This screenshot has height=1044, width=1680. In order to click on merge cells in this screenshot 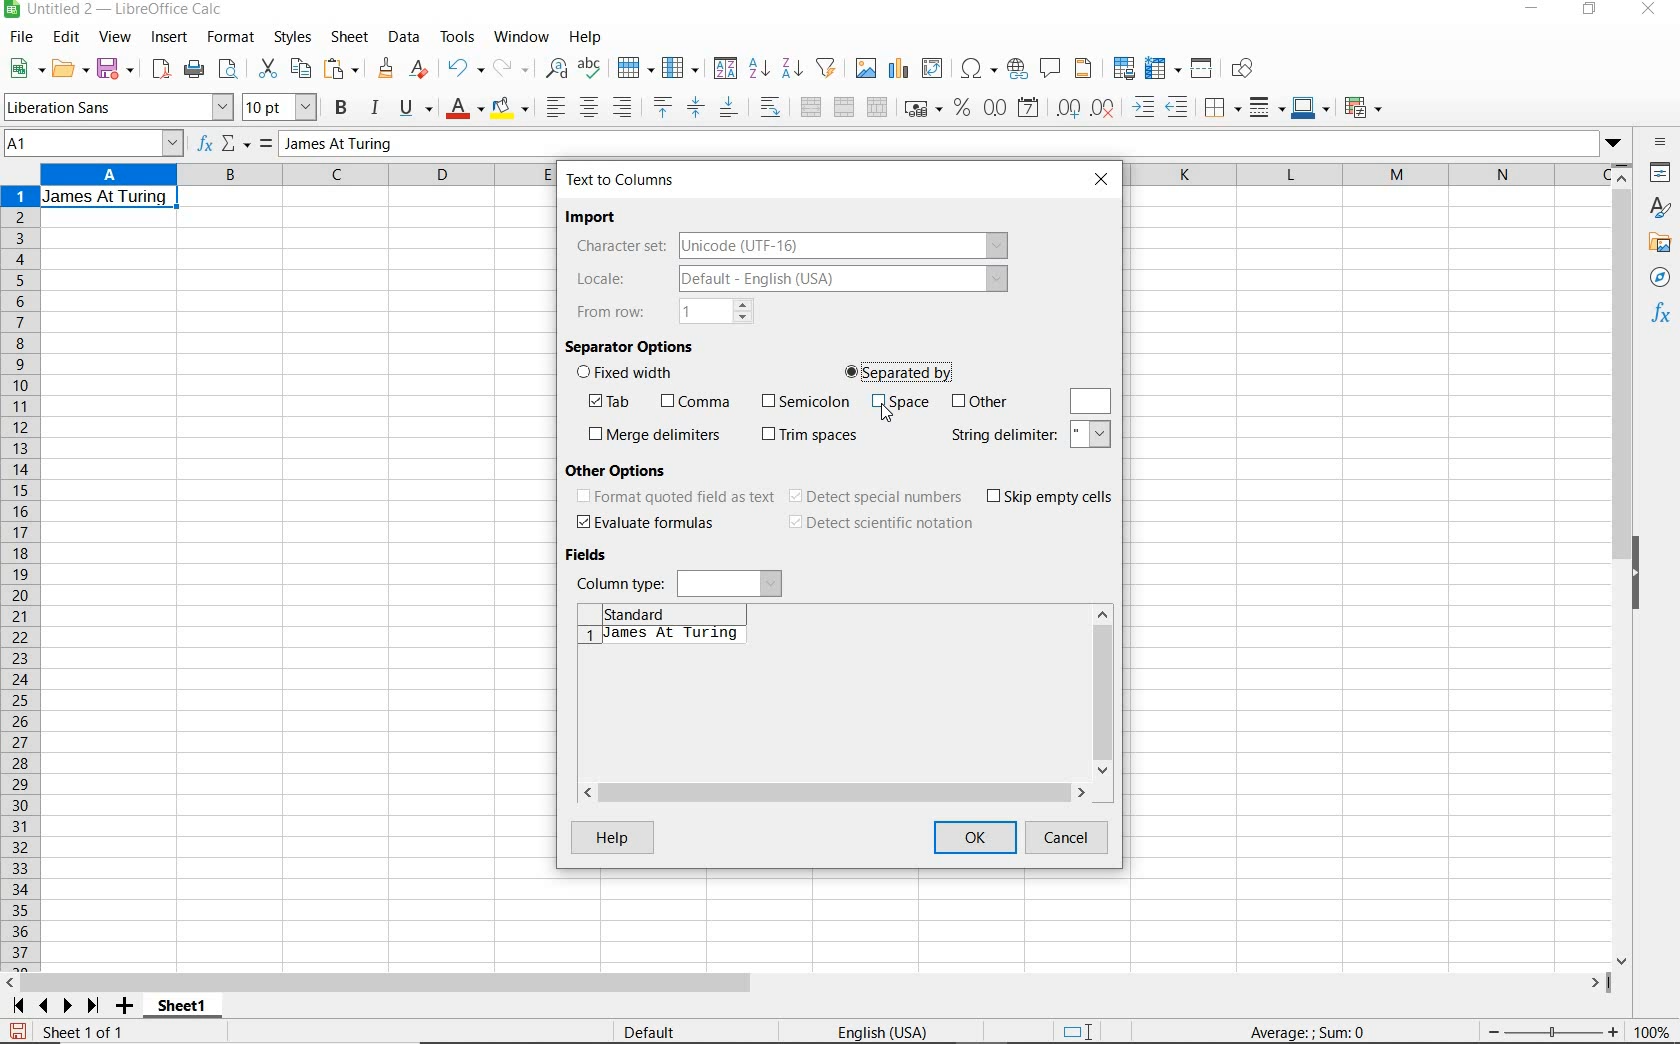, I will do `click(846, 109)`.